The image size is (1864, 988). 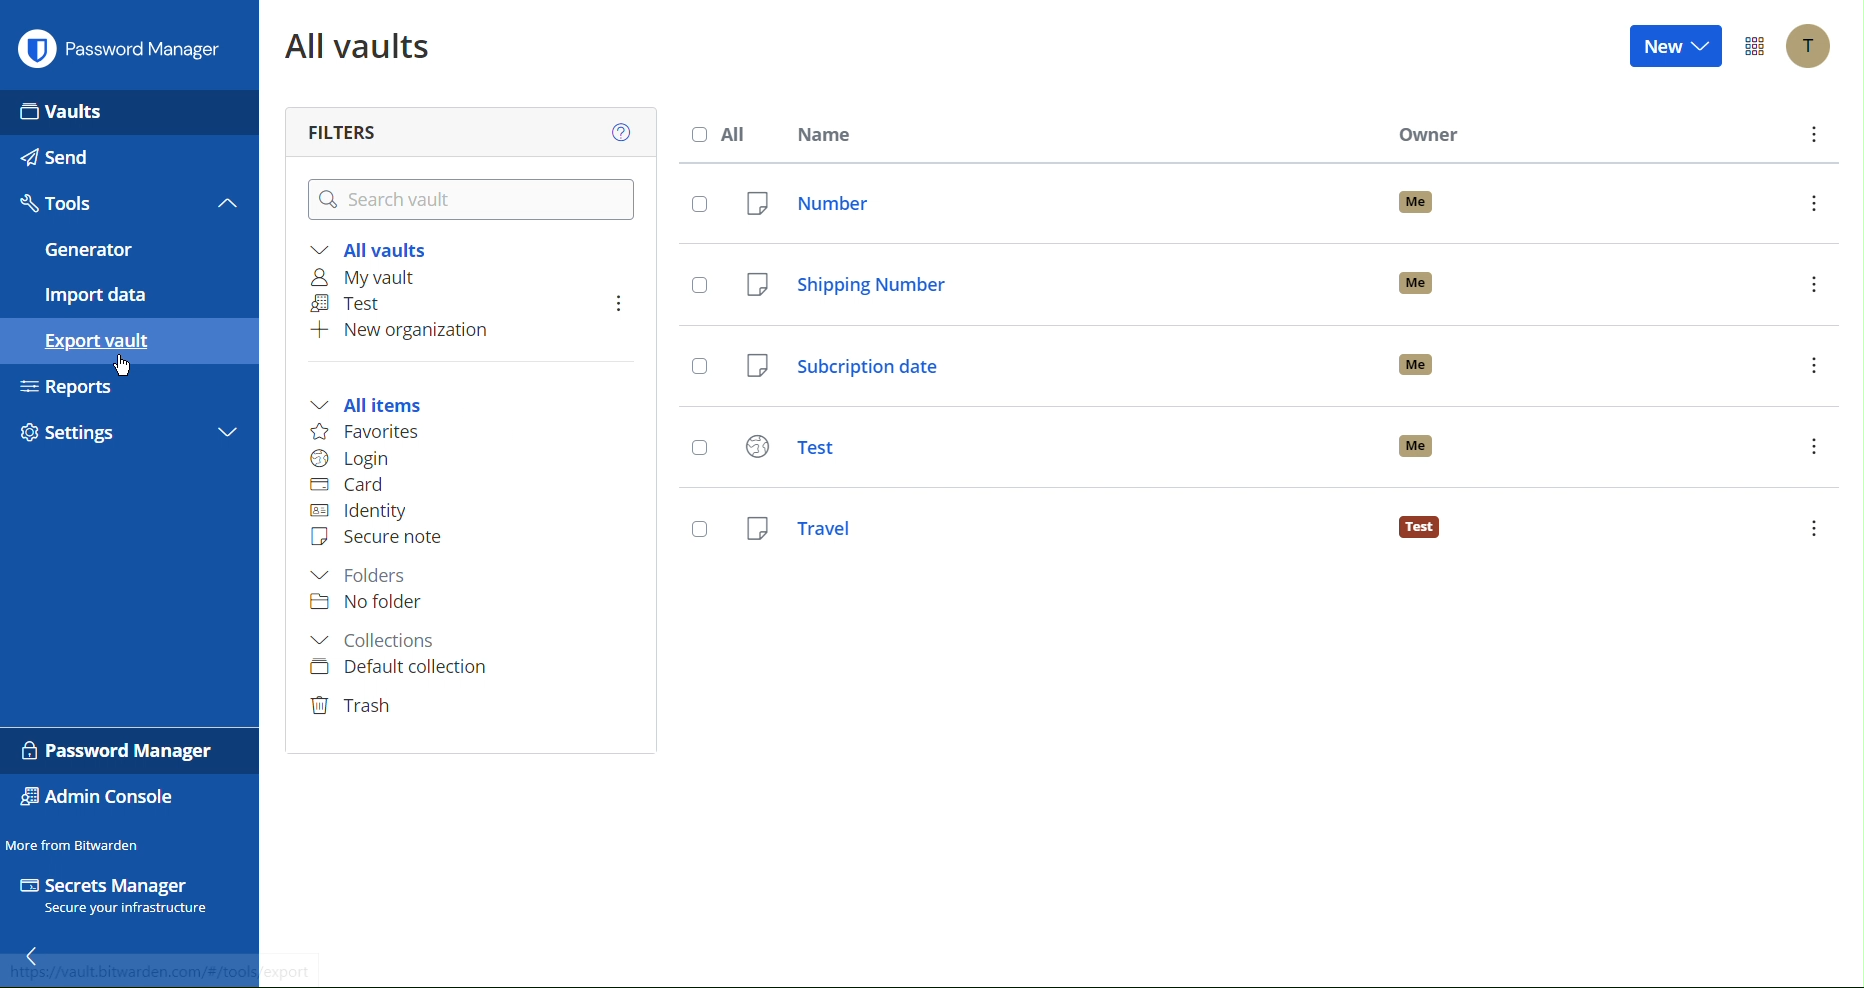 I want to click on cursor, so click(x=121, y=364).